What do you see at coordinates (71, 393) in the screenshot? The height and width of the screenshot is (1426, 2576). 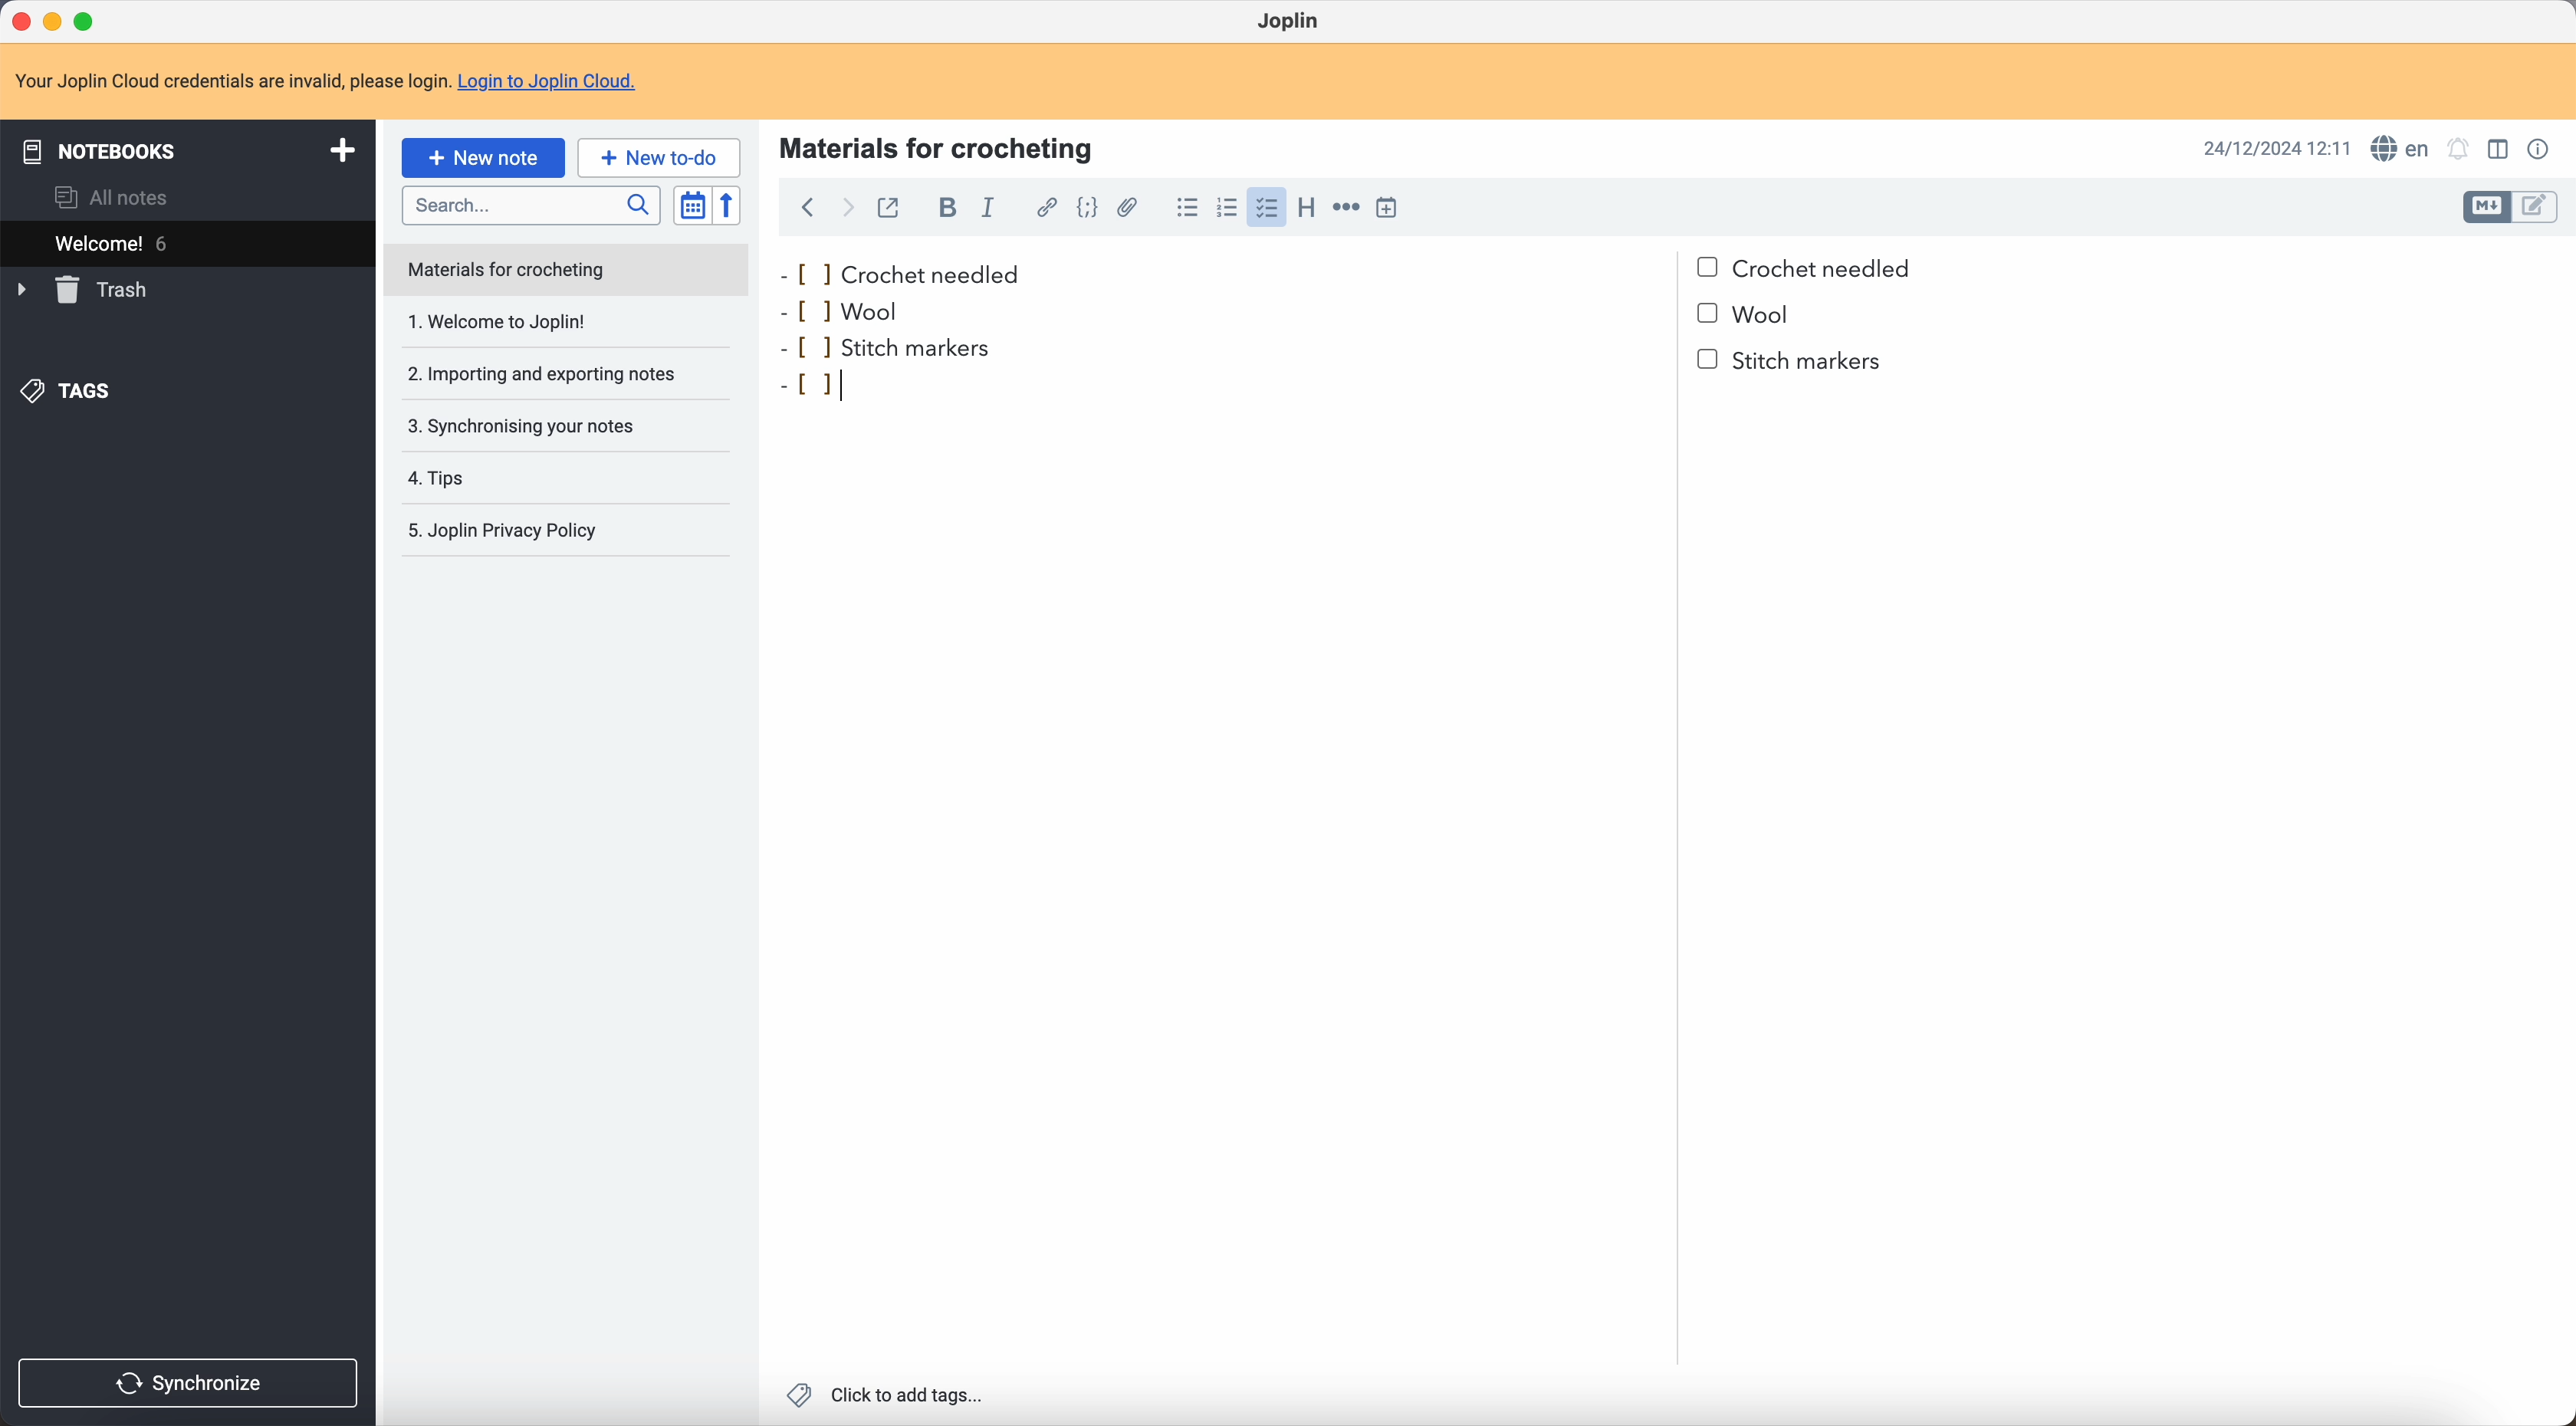 I see `tags` at bounding box center [71, 393].